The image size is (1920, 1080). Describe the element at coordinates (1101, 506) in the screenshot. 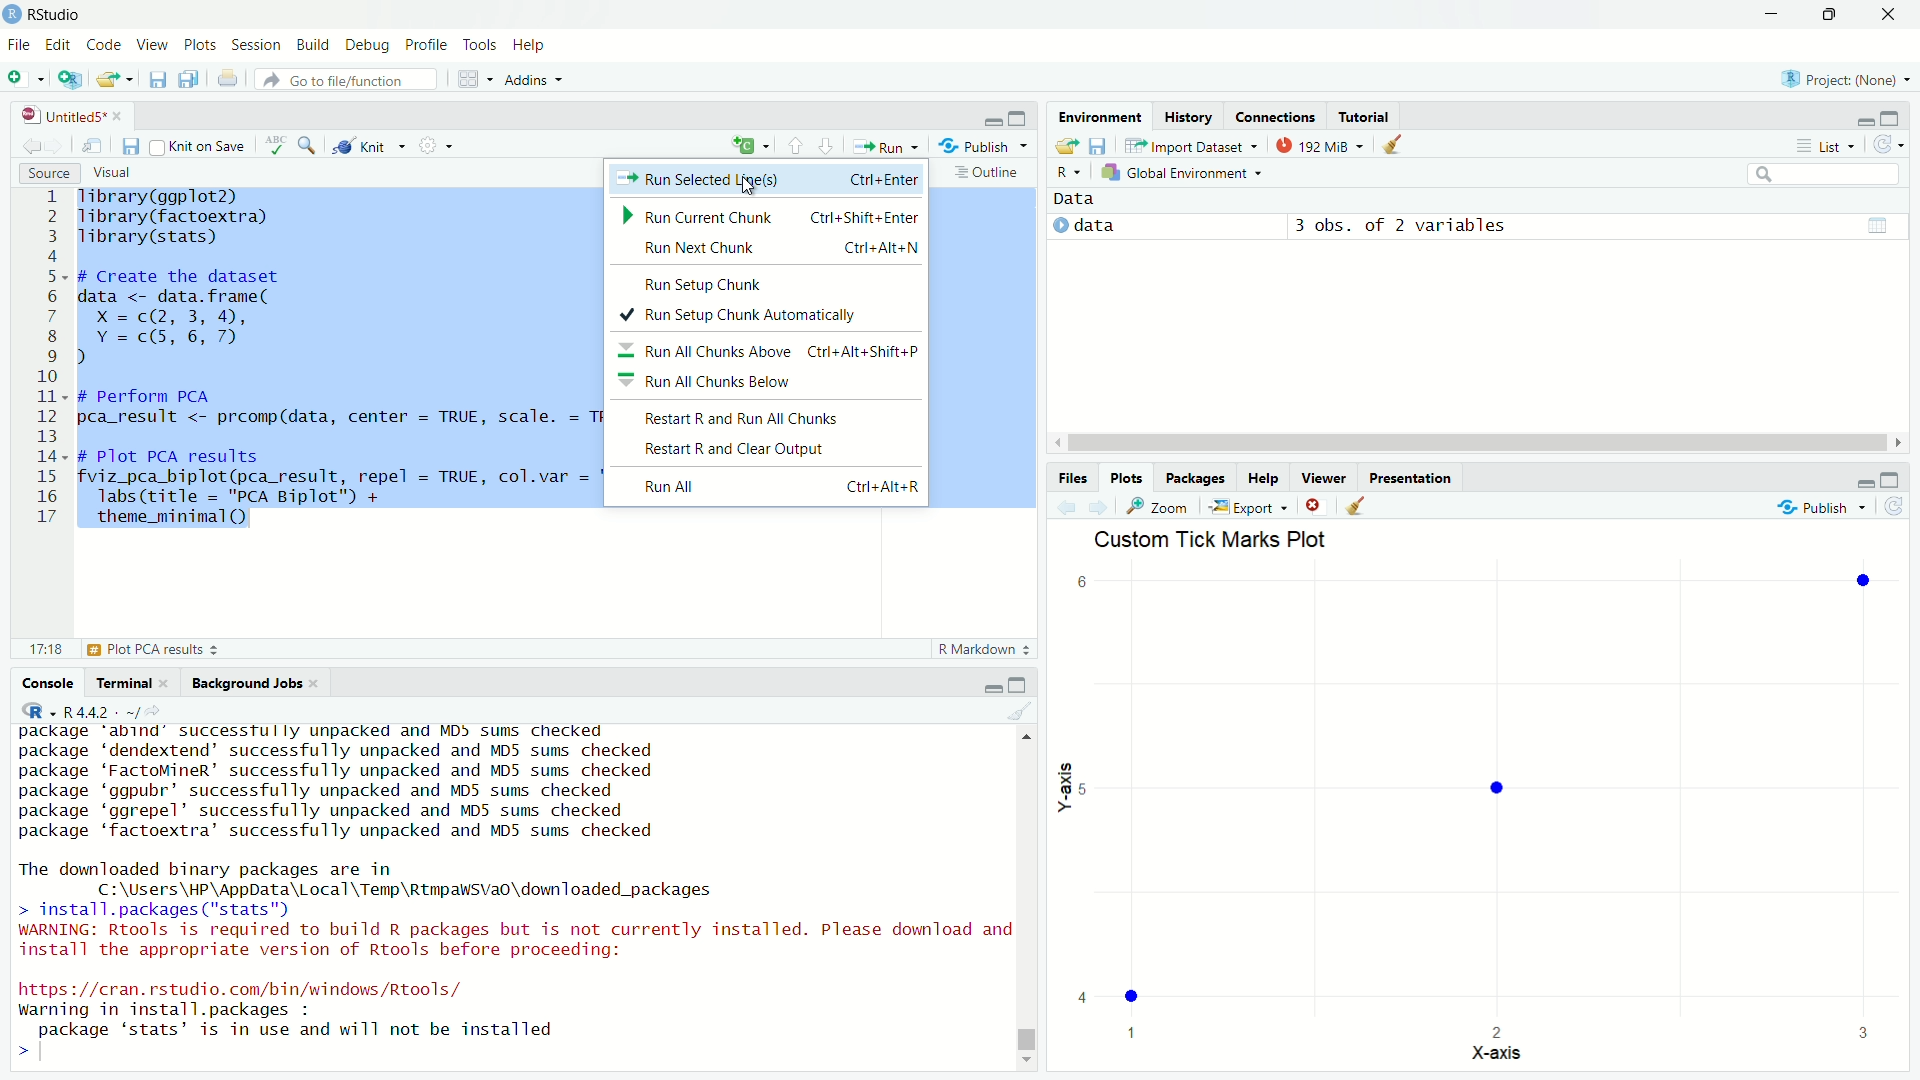

I see `go forward` at that location.